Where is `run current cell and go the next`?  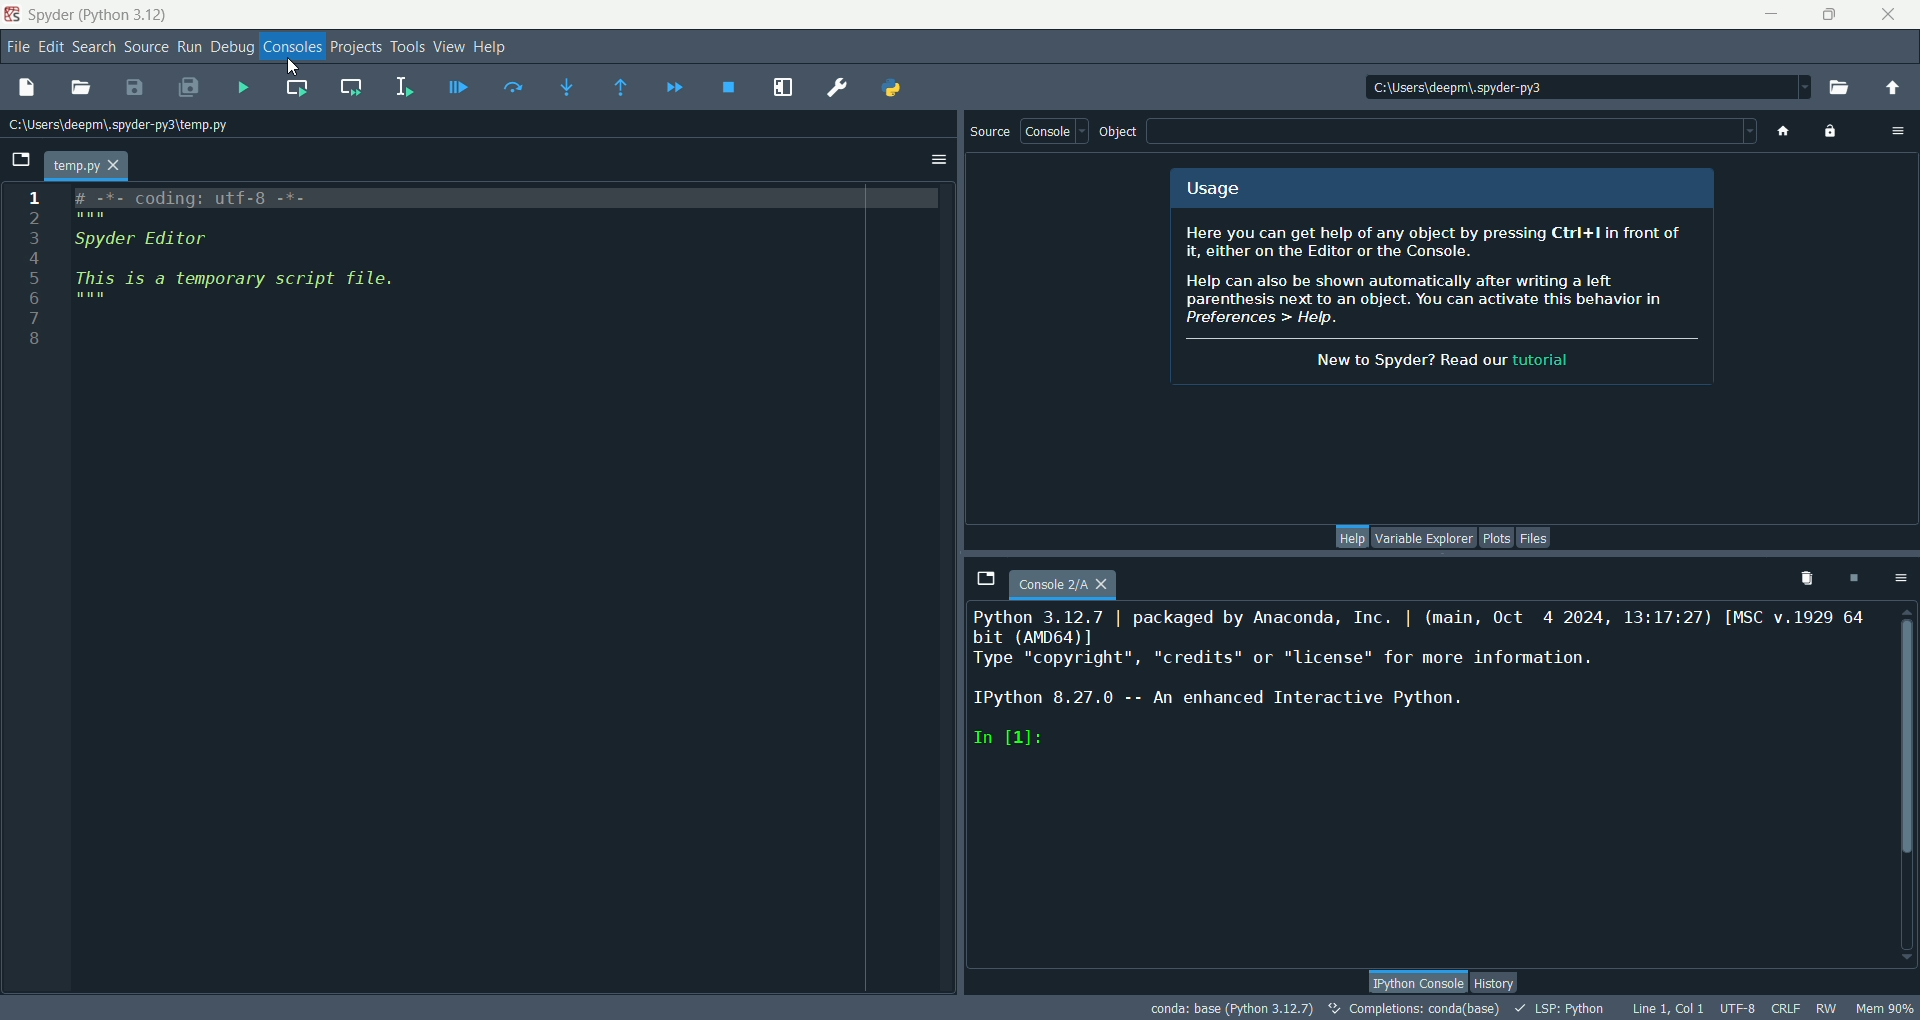
run current cell and go the next is located at coordinates (353, 86).